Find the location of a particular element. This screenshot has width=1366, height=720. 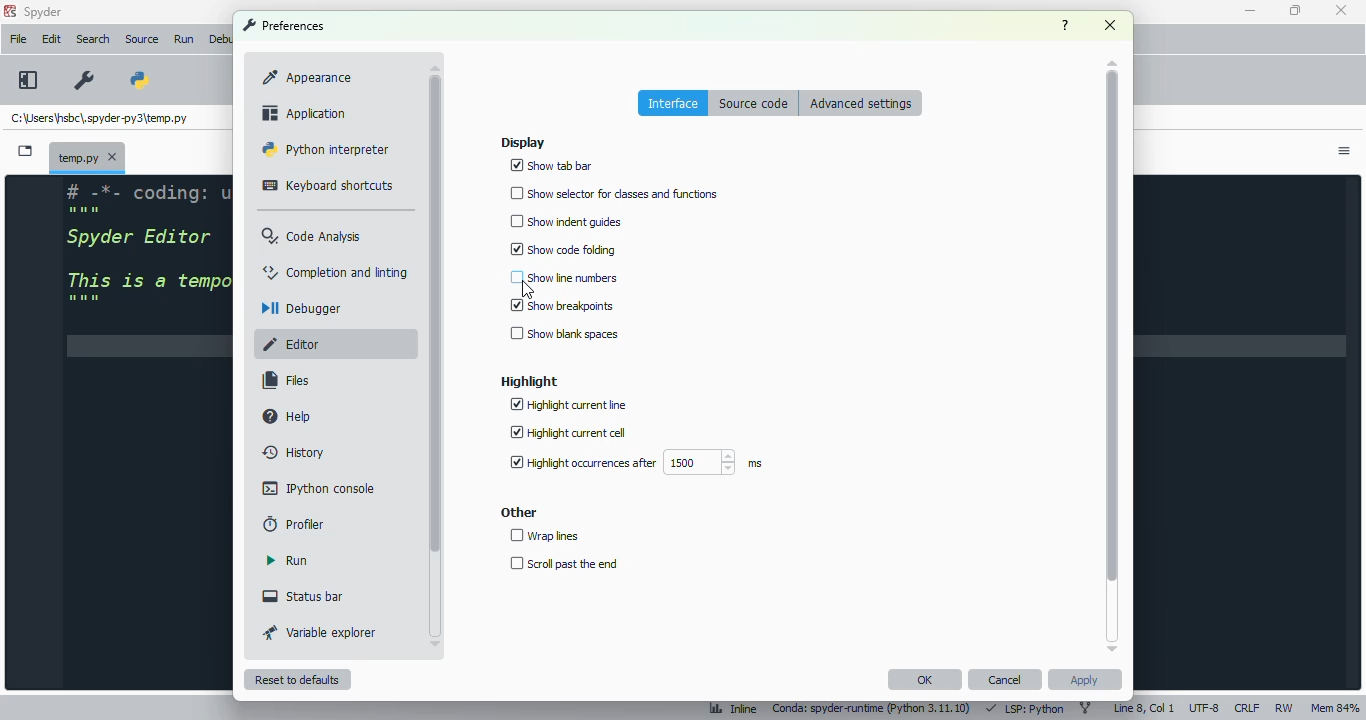

display is located at coordinates (523, 142).